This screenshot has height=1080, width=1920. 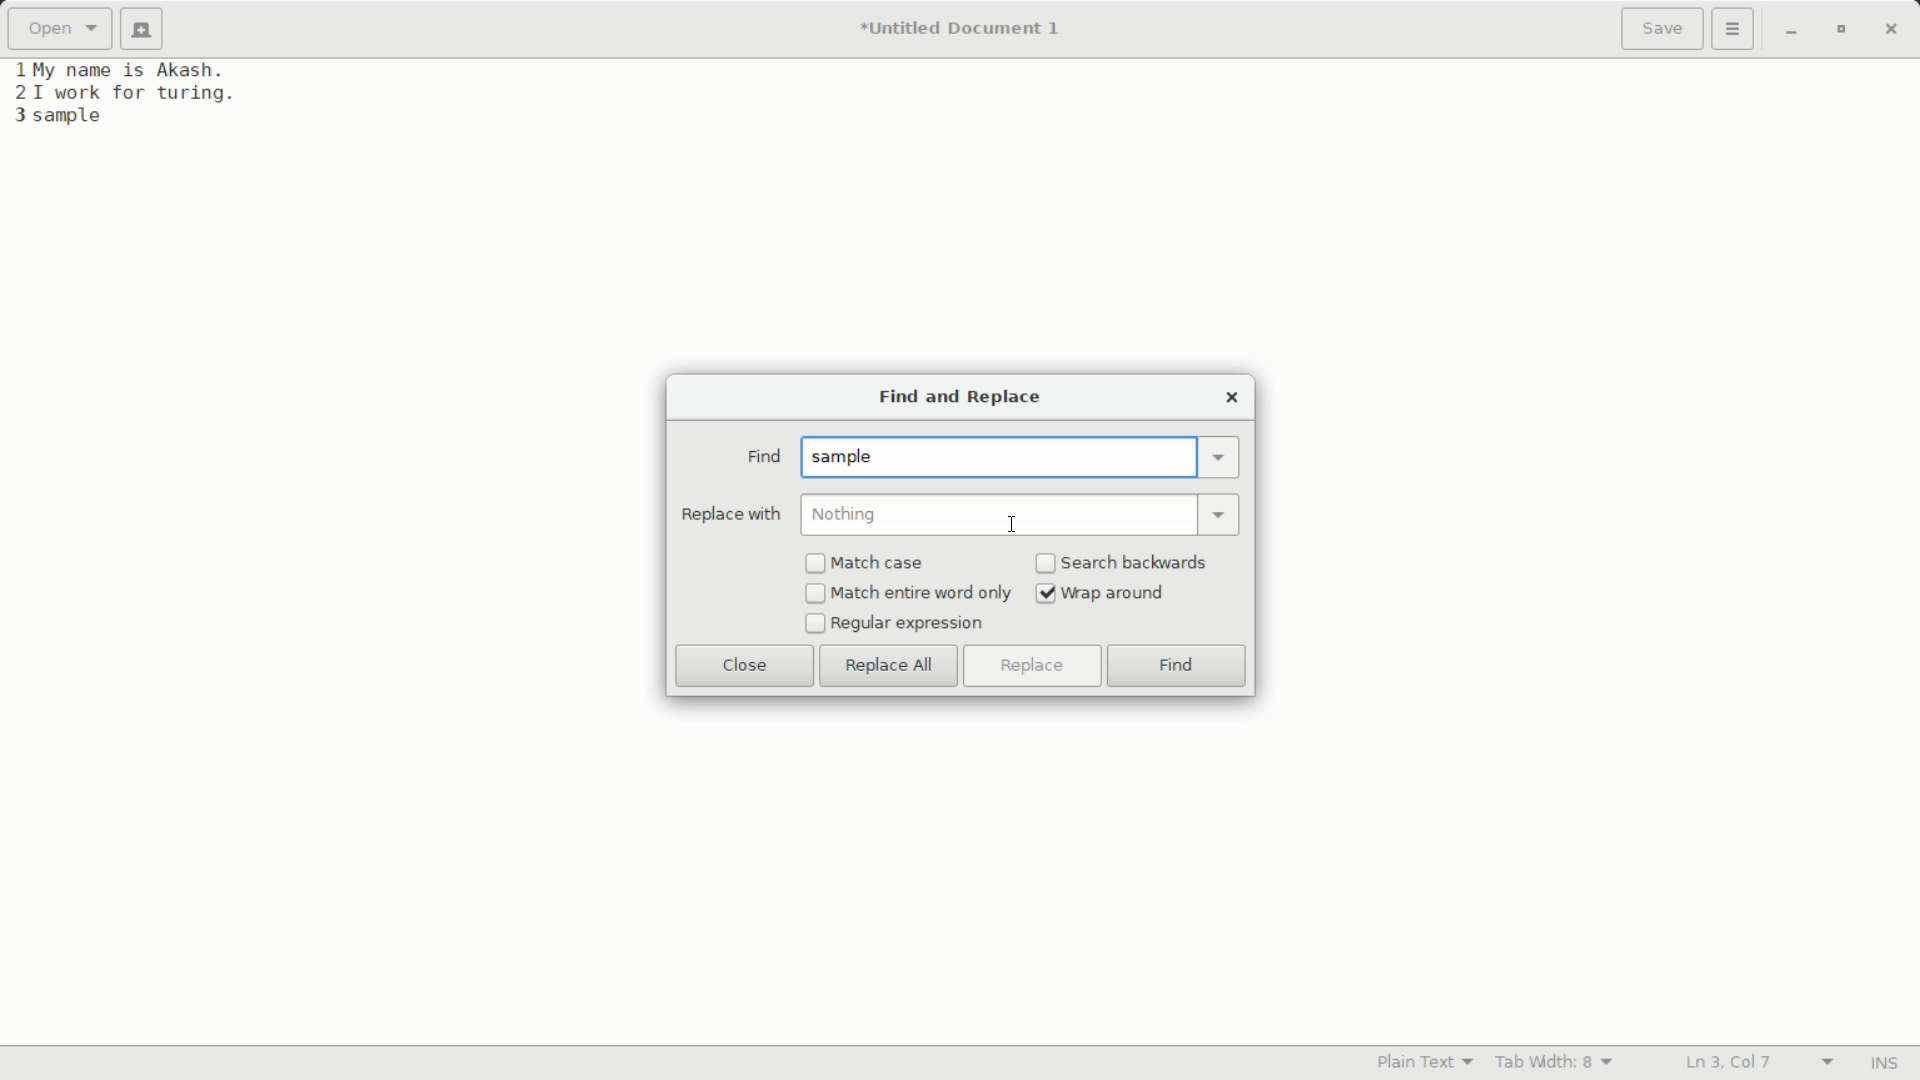 I want to click on close, so click(x=745, y=665).